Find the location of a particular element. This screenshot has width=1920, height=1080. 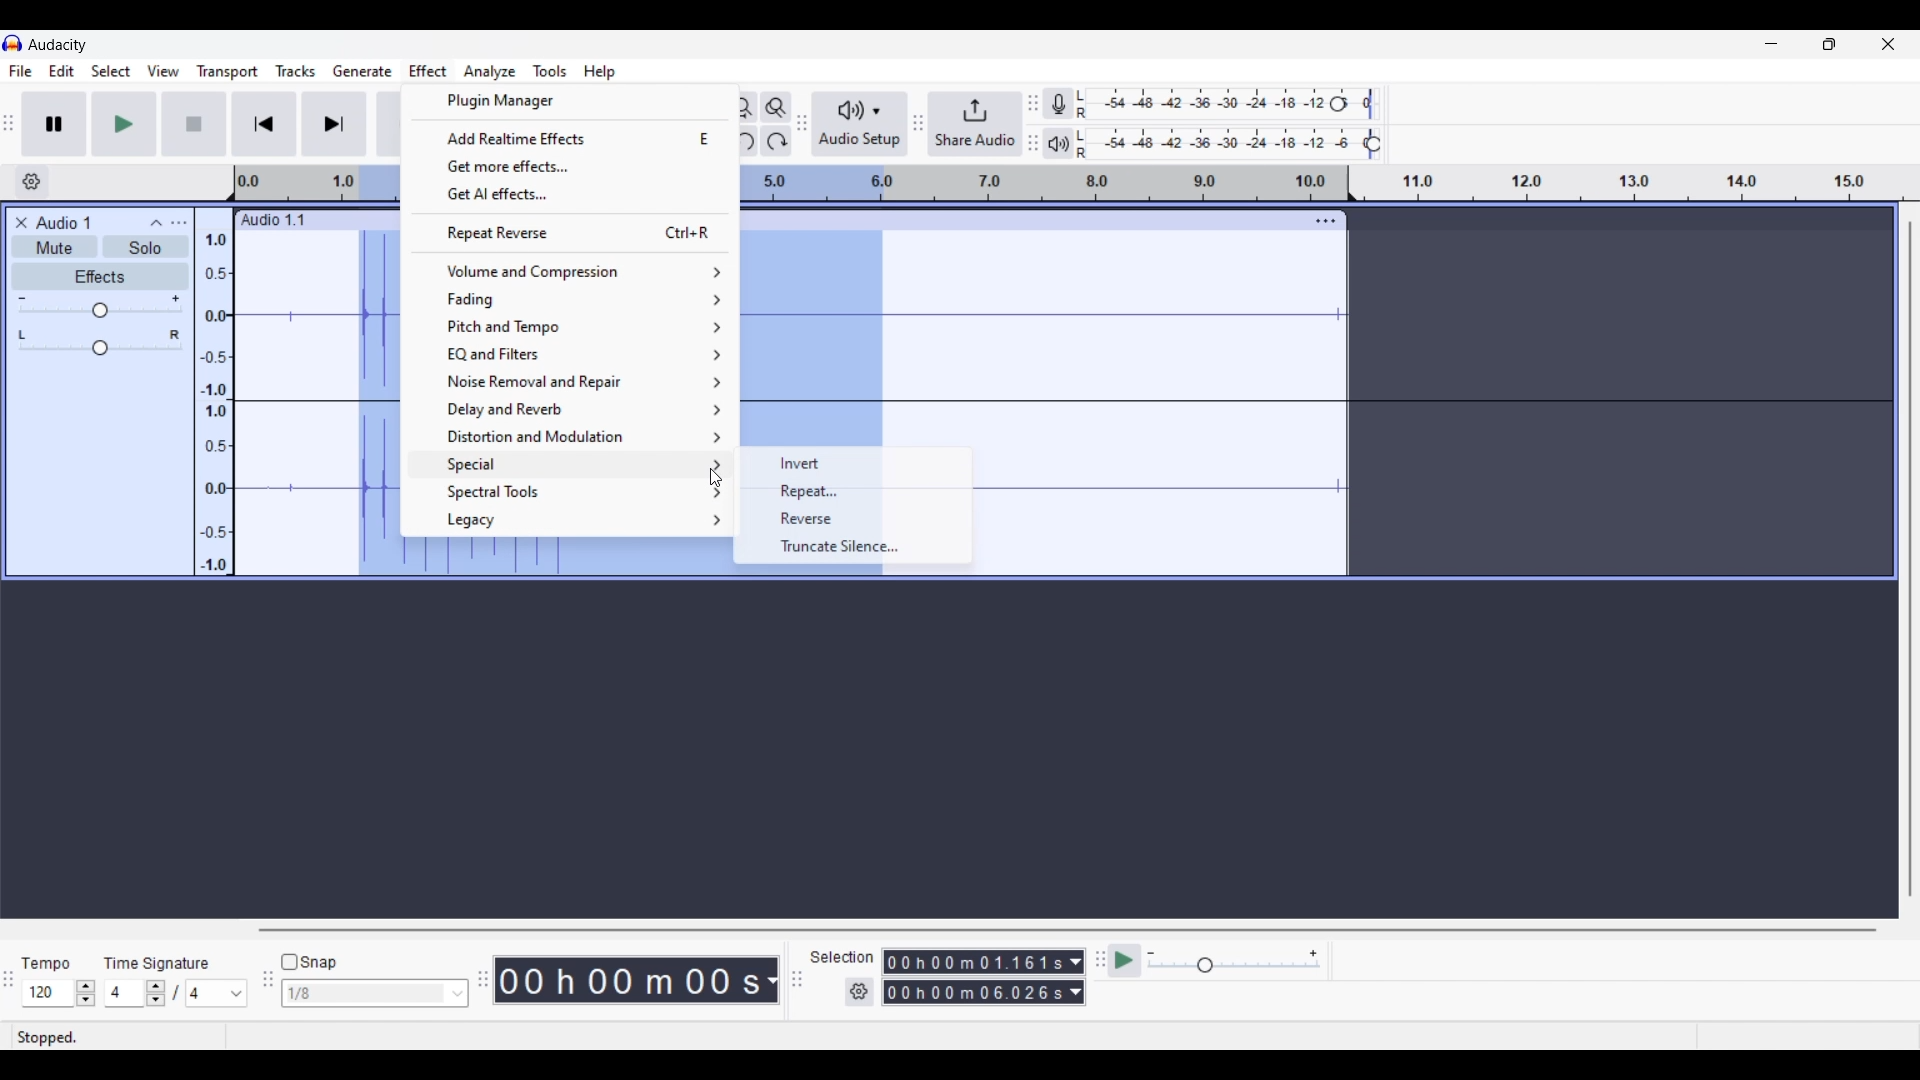

Minimum gain is located at coordinates (21, 298).